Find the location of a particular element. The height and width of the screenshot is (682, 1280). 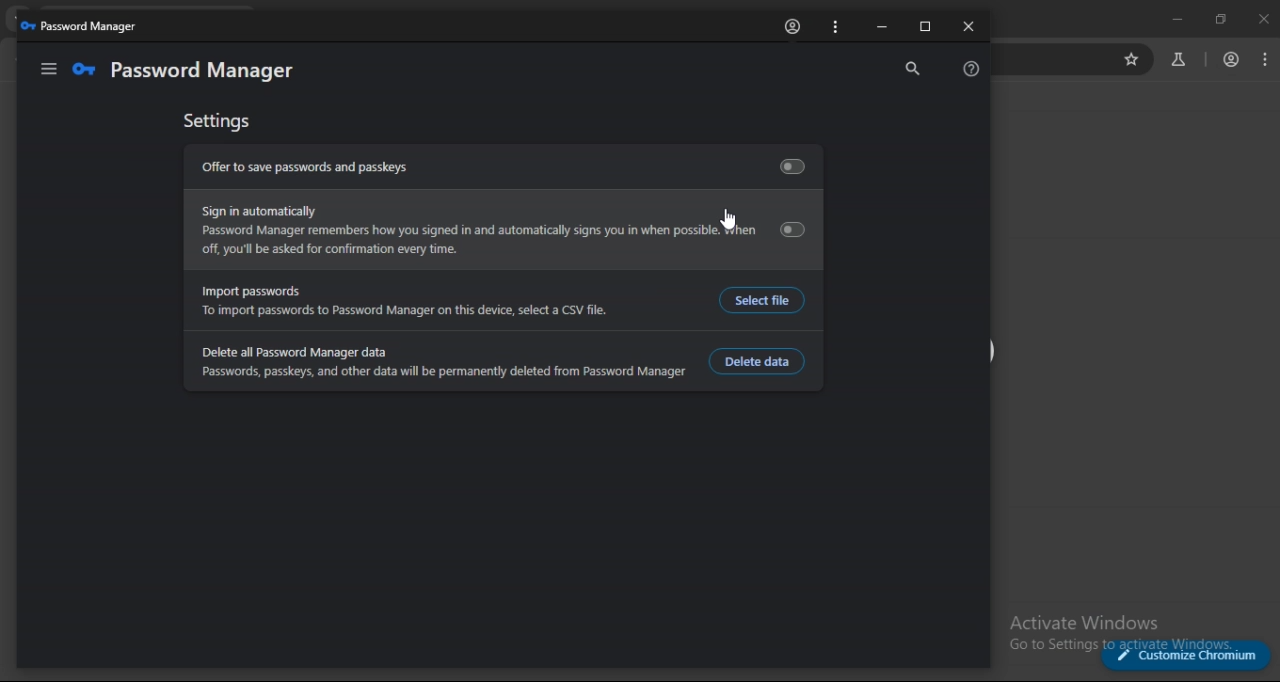

restore down is located at coordinates (1218, 19).